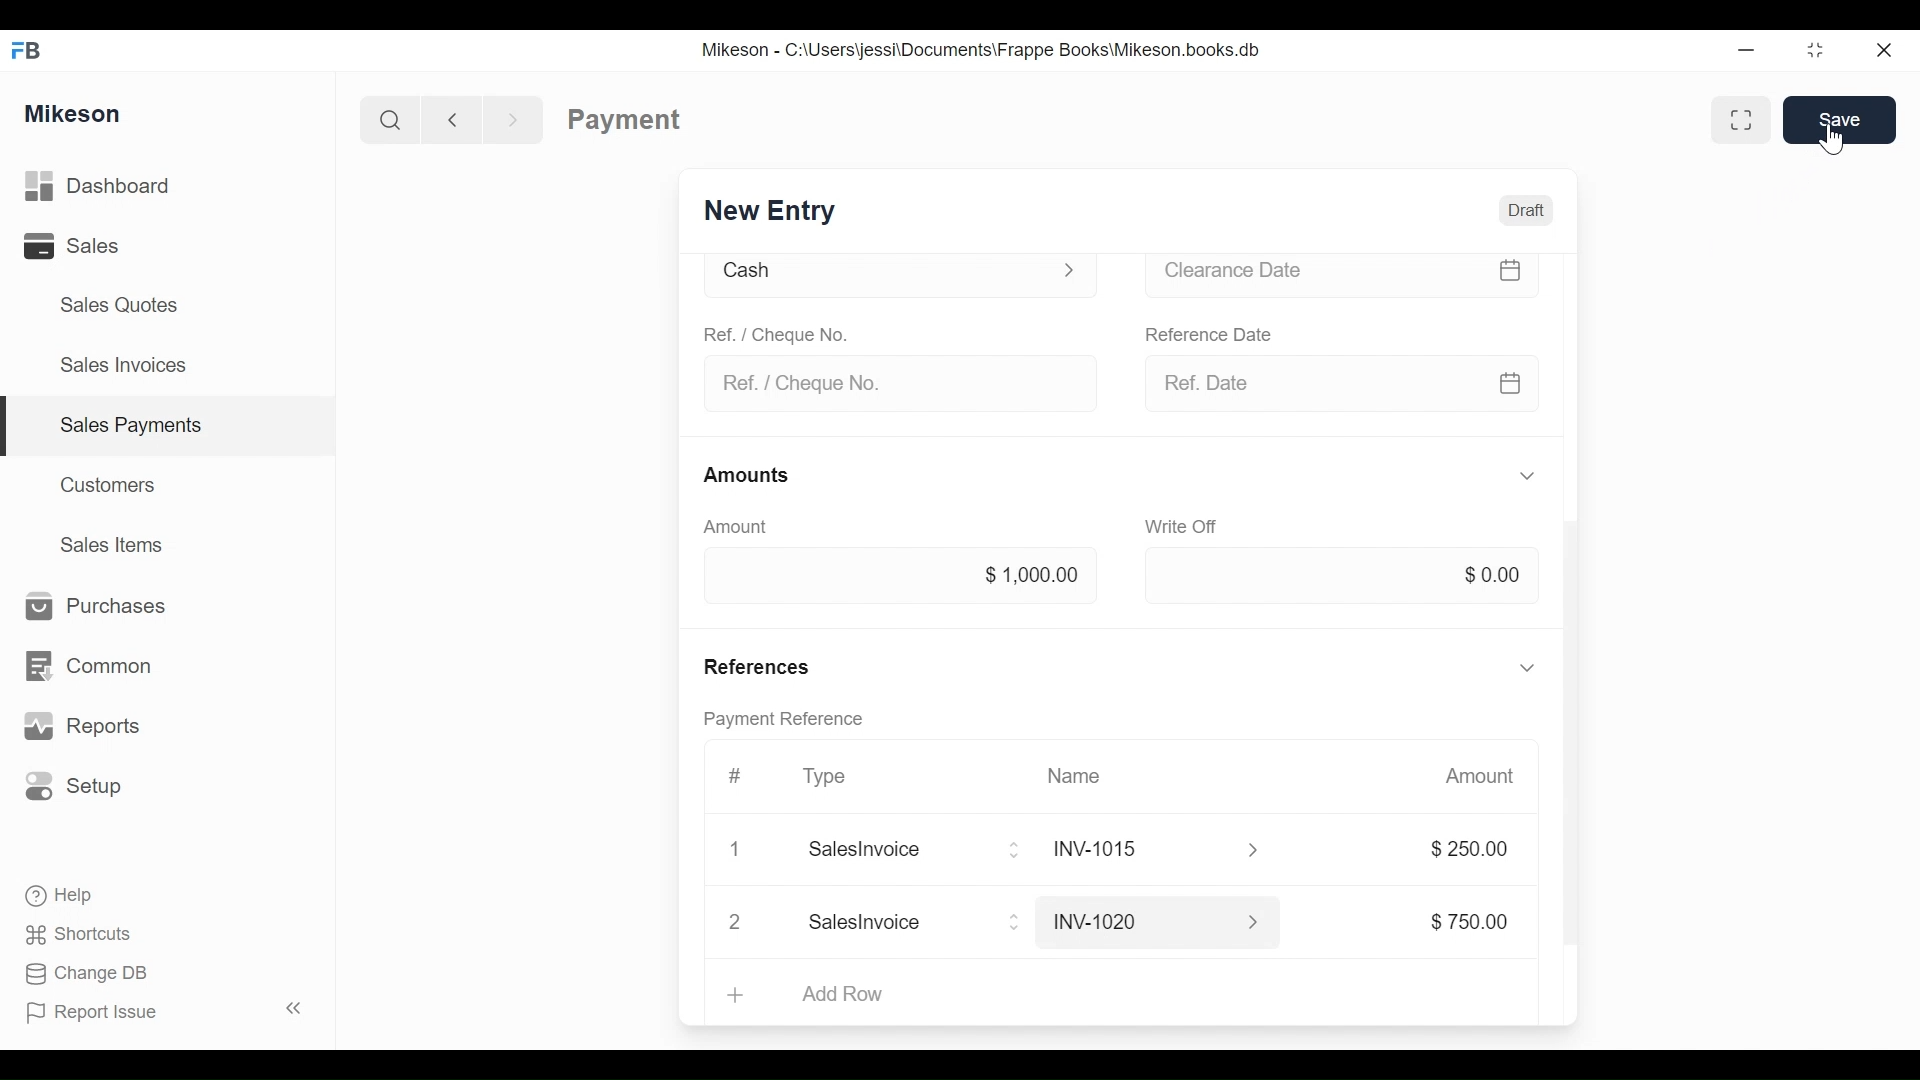 The image size is (1920, 1080). Describe the element at coordinates (1348, 386) in the screenshot. I see `Ref date` at that location.